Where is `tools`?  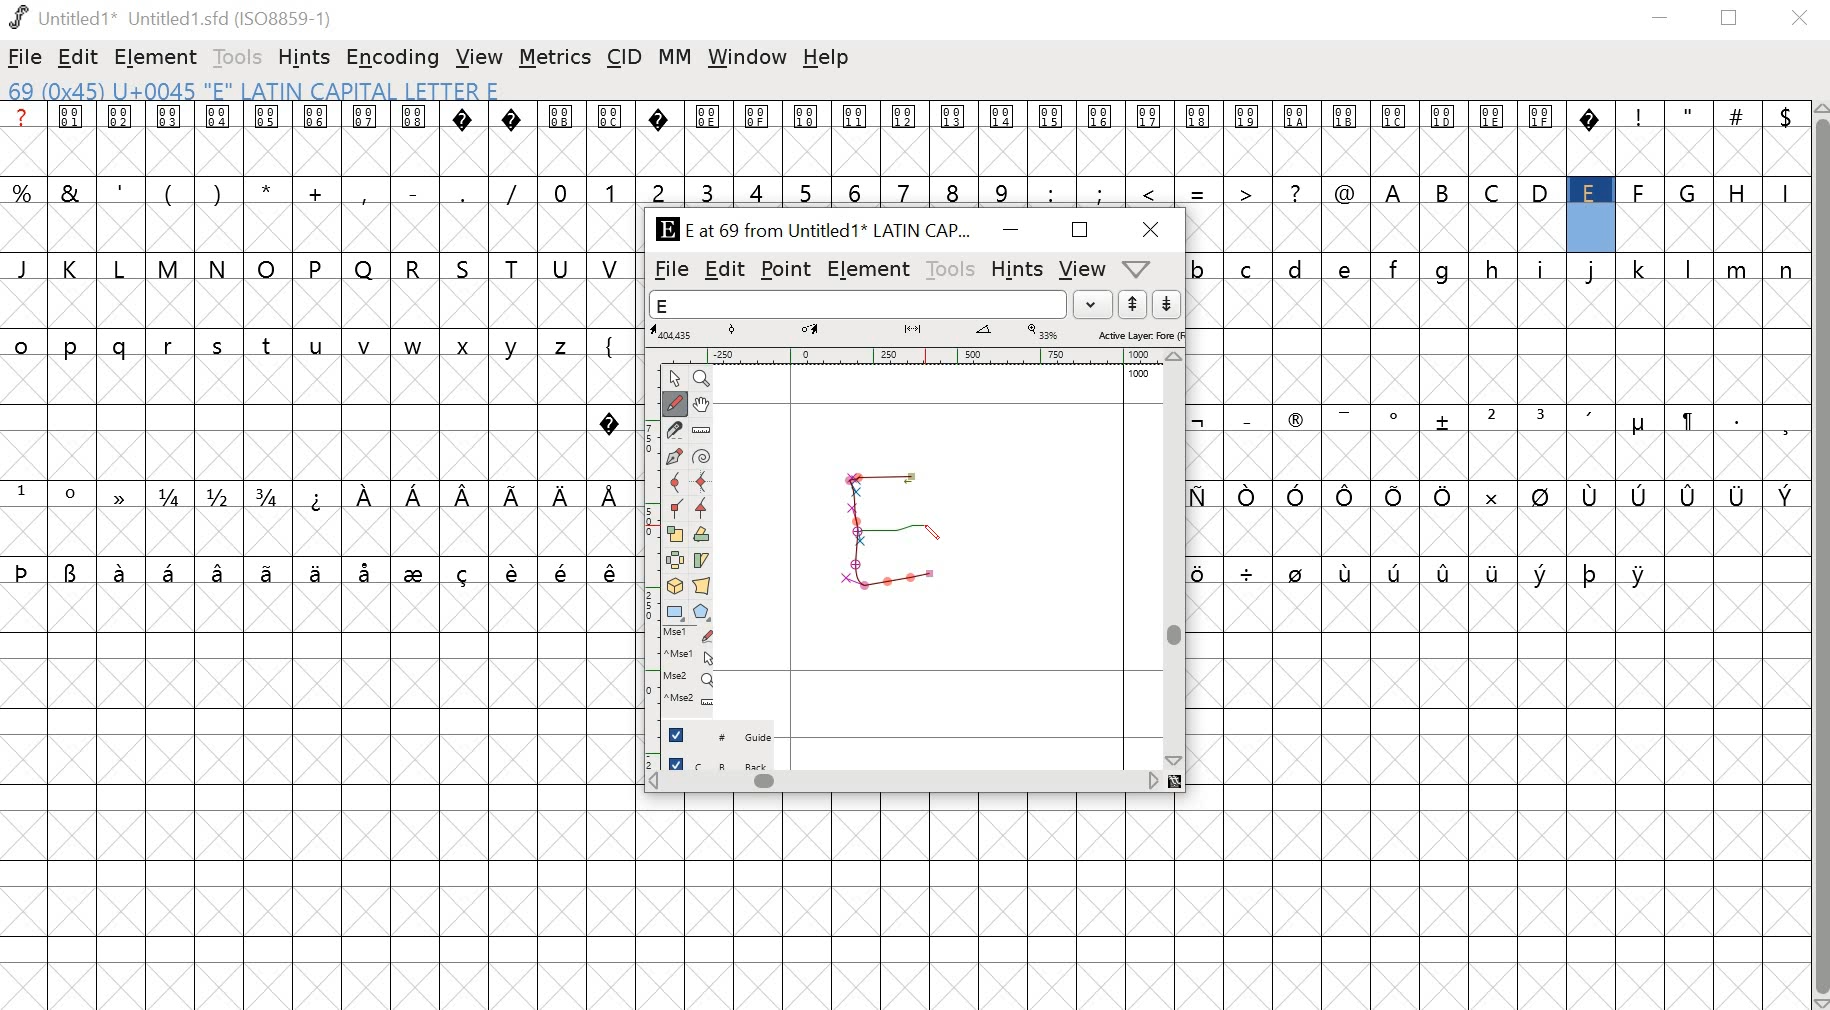 tools is located at coordinates (238, 57).